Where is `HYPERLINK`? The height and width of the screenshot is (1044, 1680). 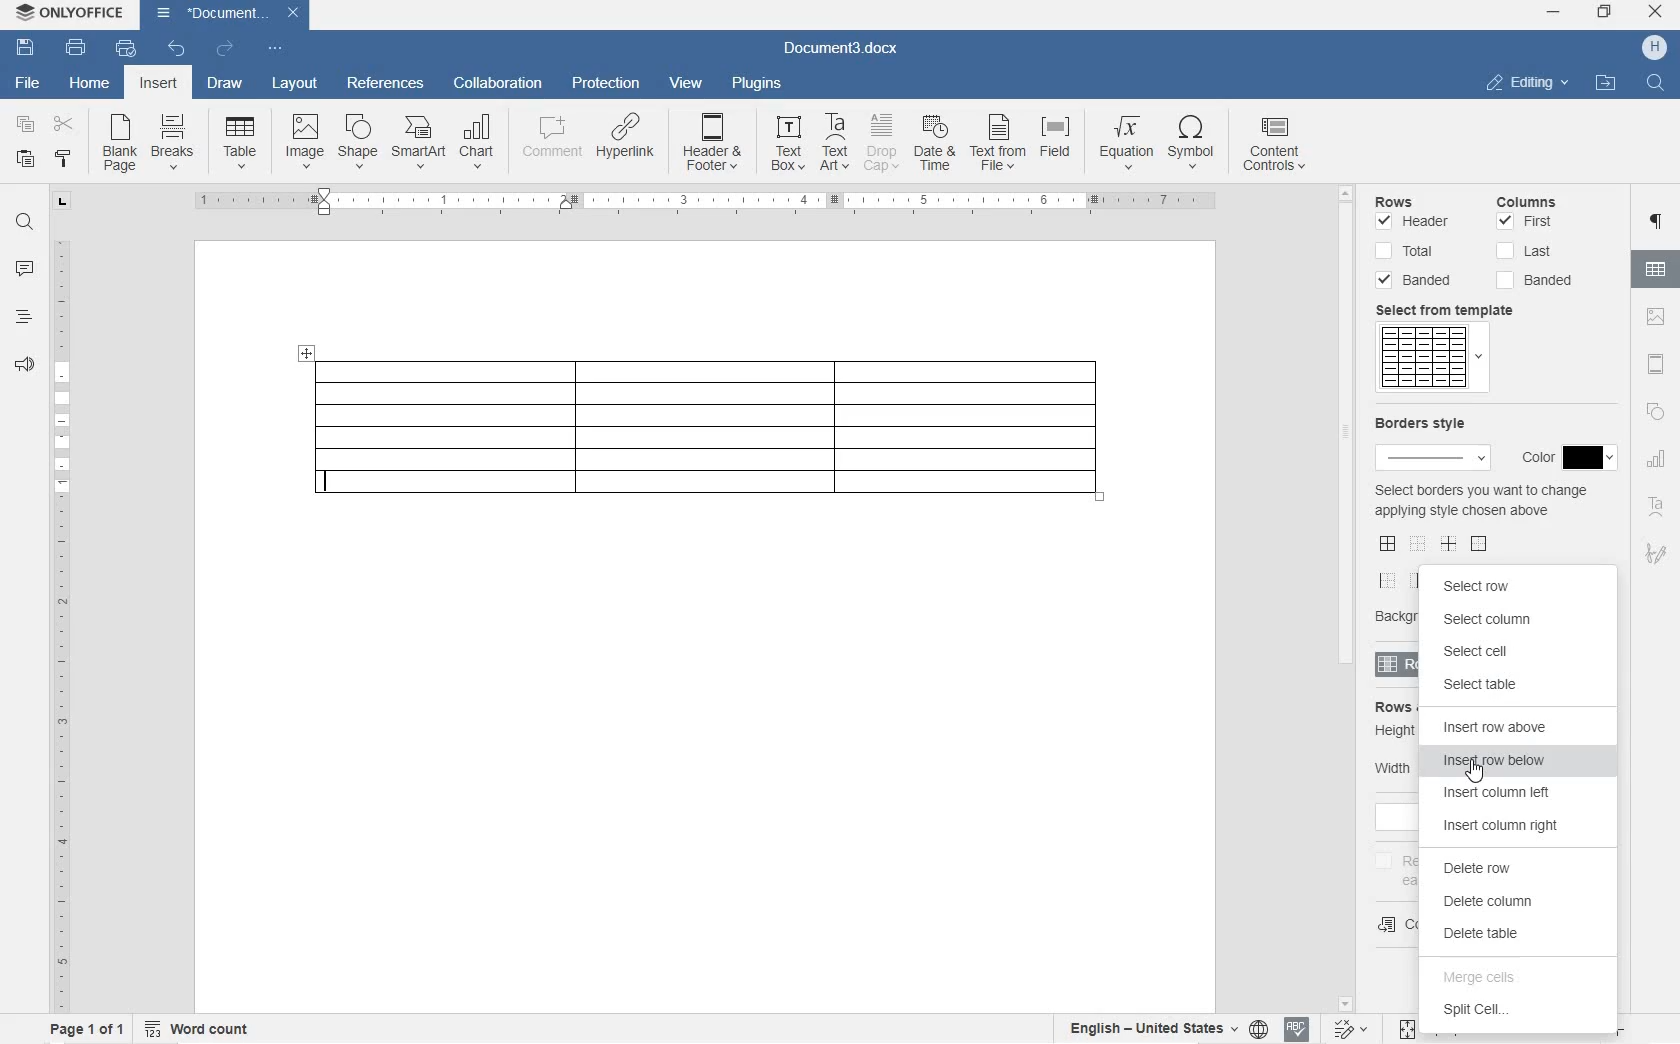
HYPERLINK is located at coordinates (628, 136).